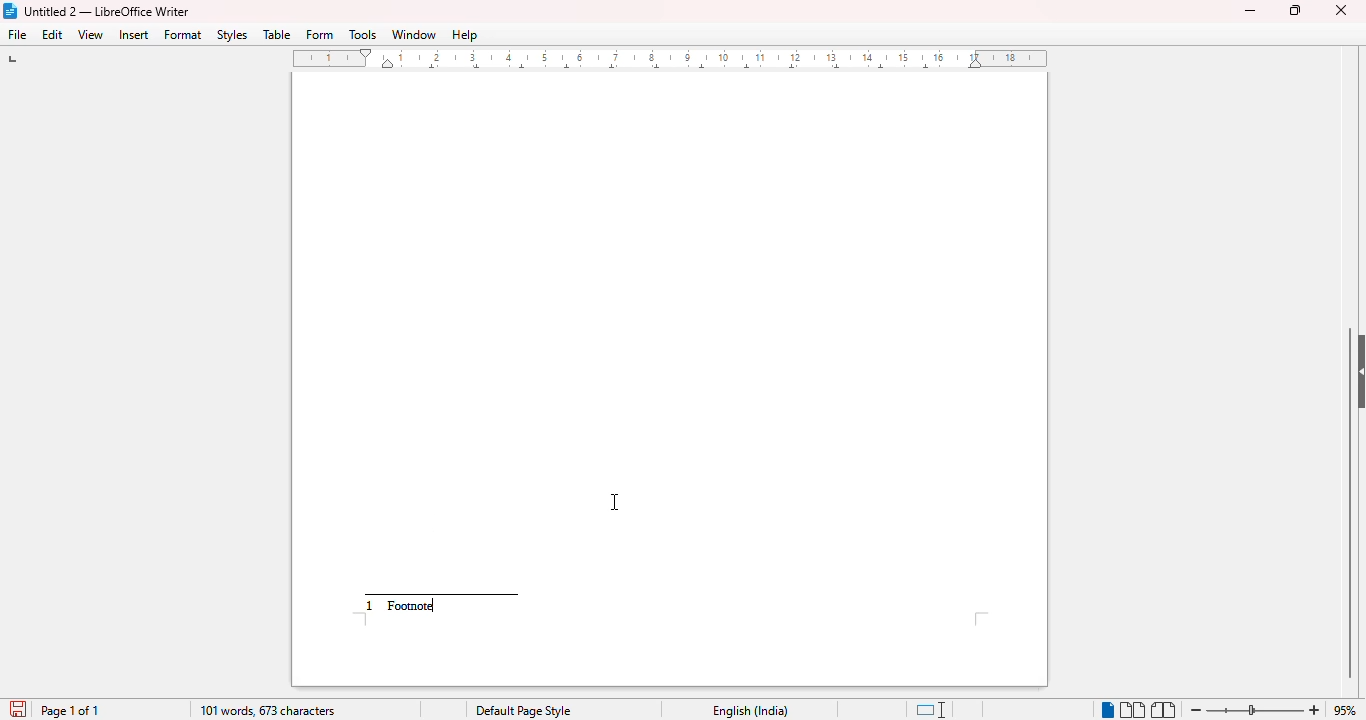  Describe the element at coordinates (21, 61) in the screenshot. I see `tab stop` at that location.